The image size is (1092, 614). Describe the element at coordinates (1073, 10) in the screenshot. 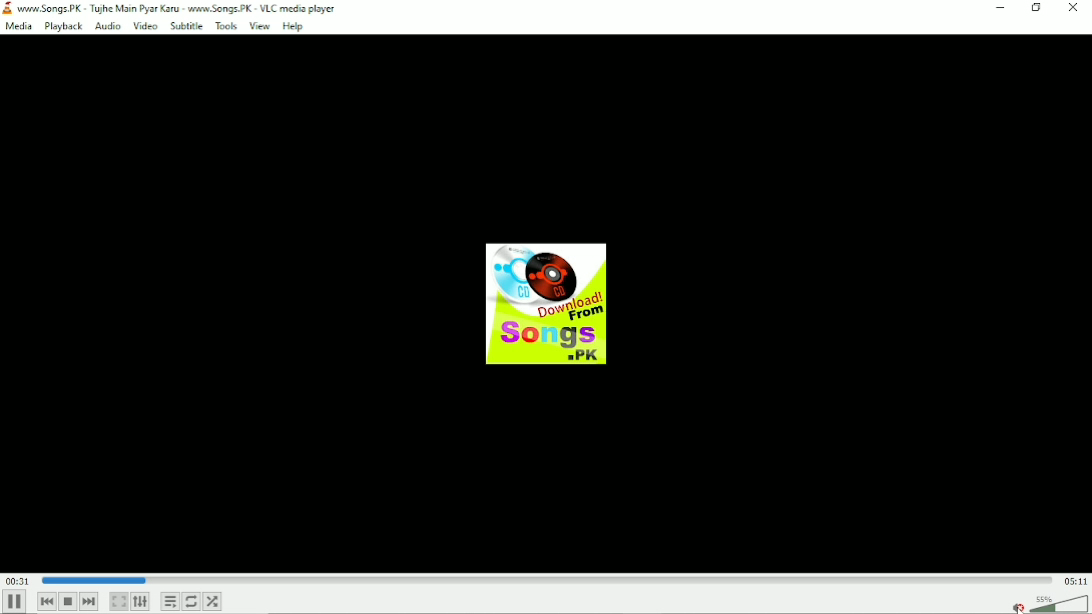

I see `Close` at that location.